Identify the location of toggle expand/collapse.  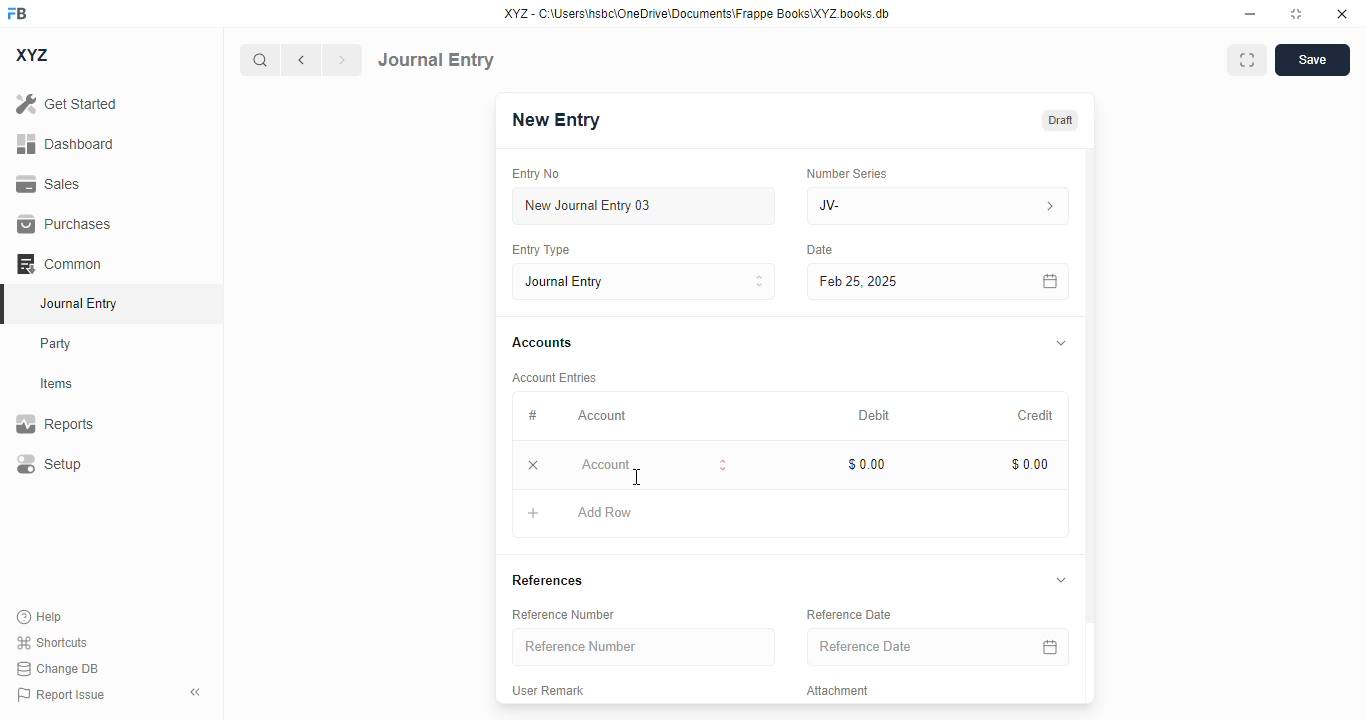
(1062, 343).